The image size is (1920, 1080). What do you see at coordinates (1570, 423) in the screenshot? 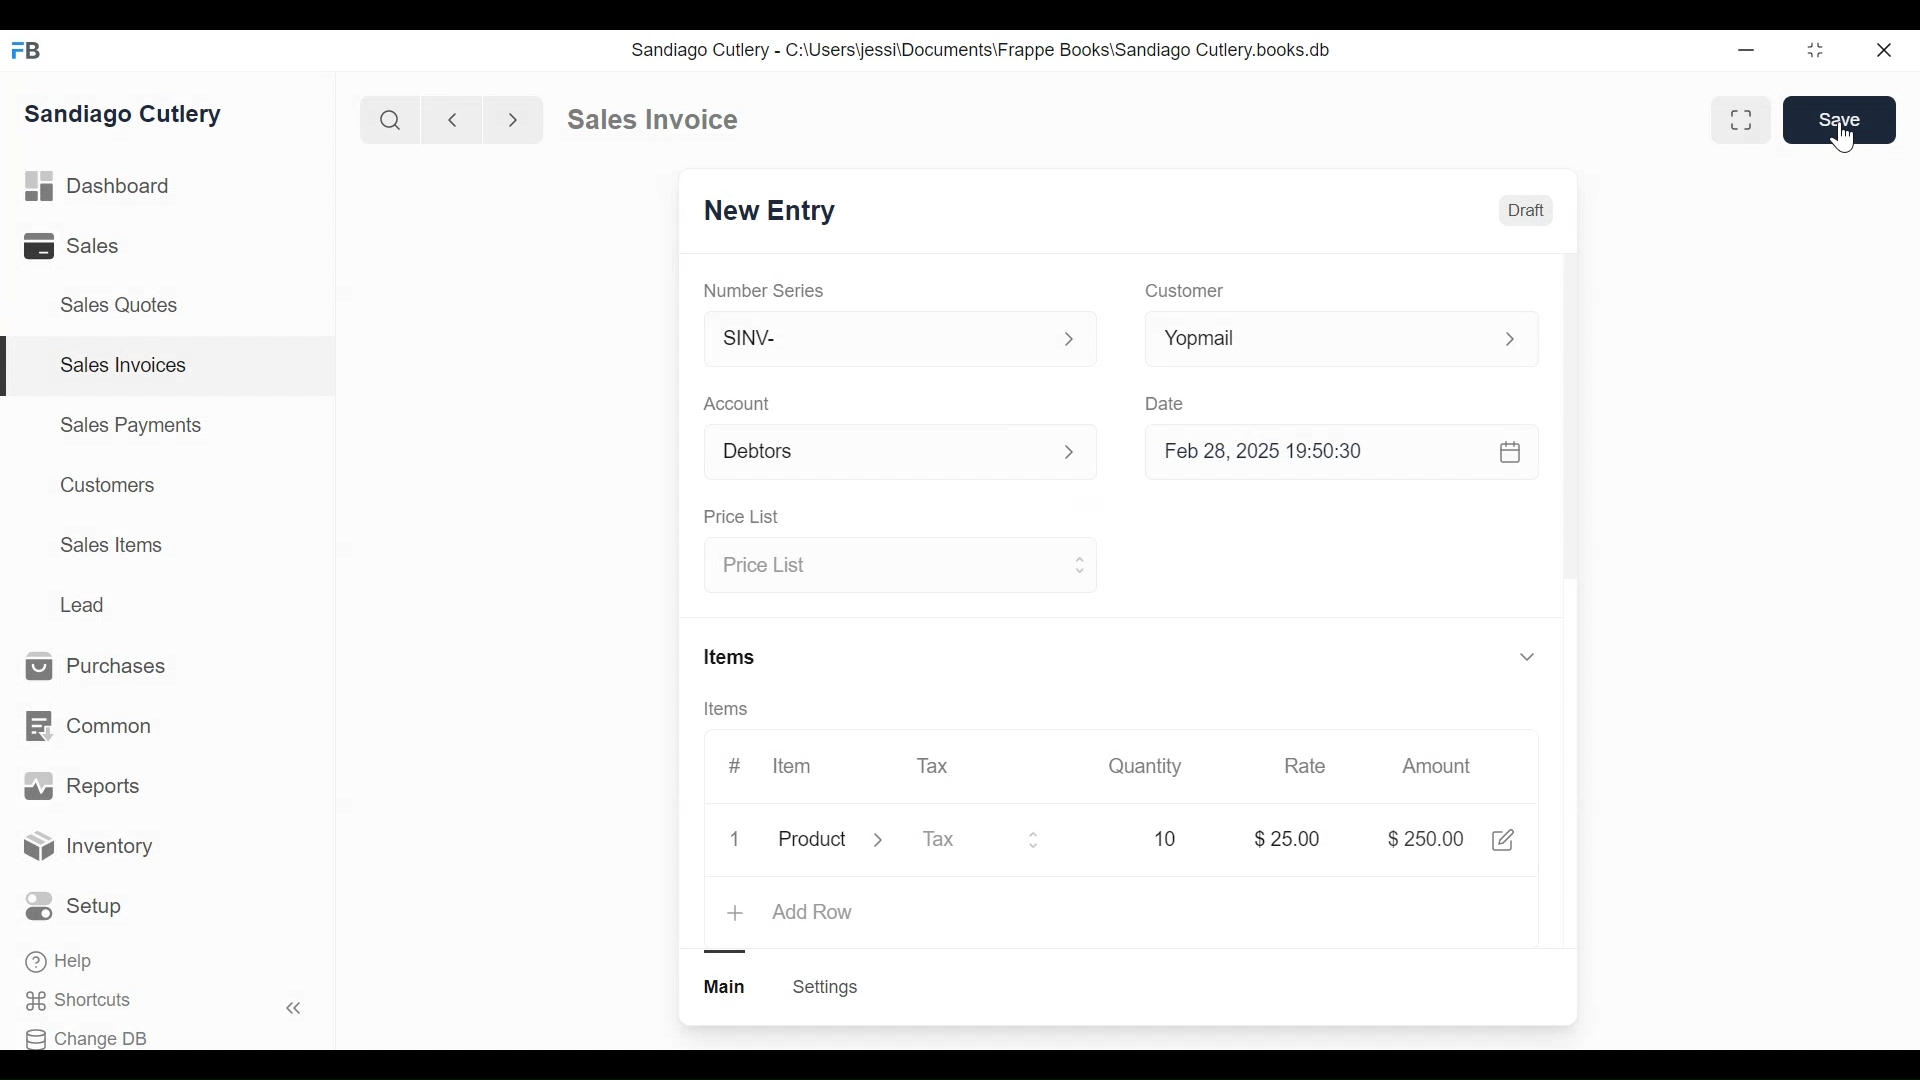
I see `scrollbar` at bounding box center [1570, 423].